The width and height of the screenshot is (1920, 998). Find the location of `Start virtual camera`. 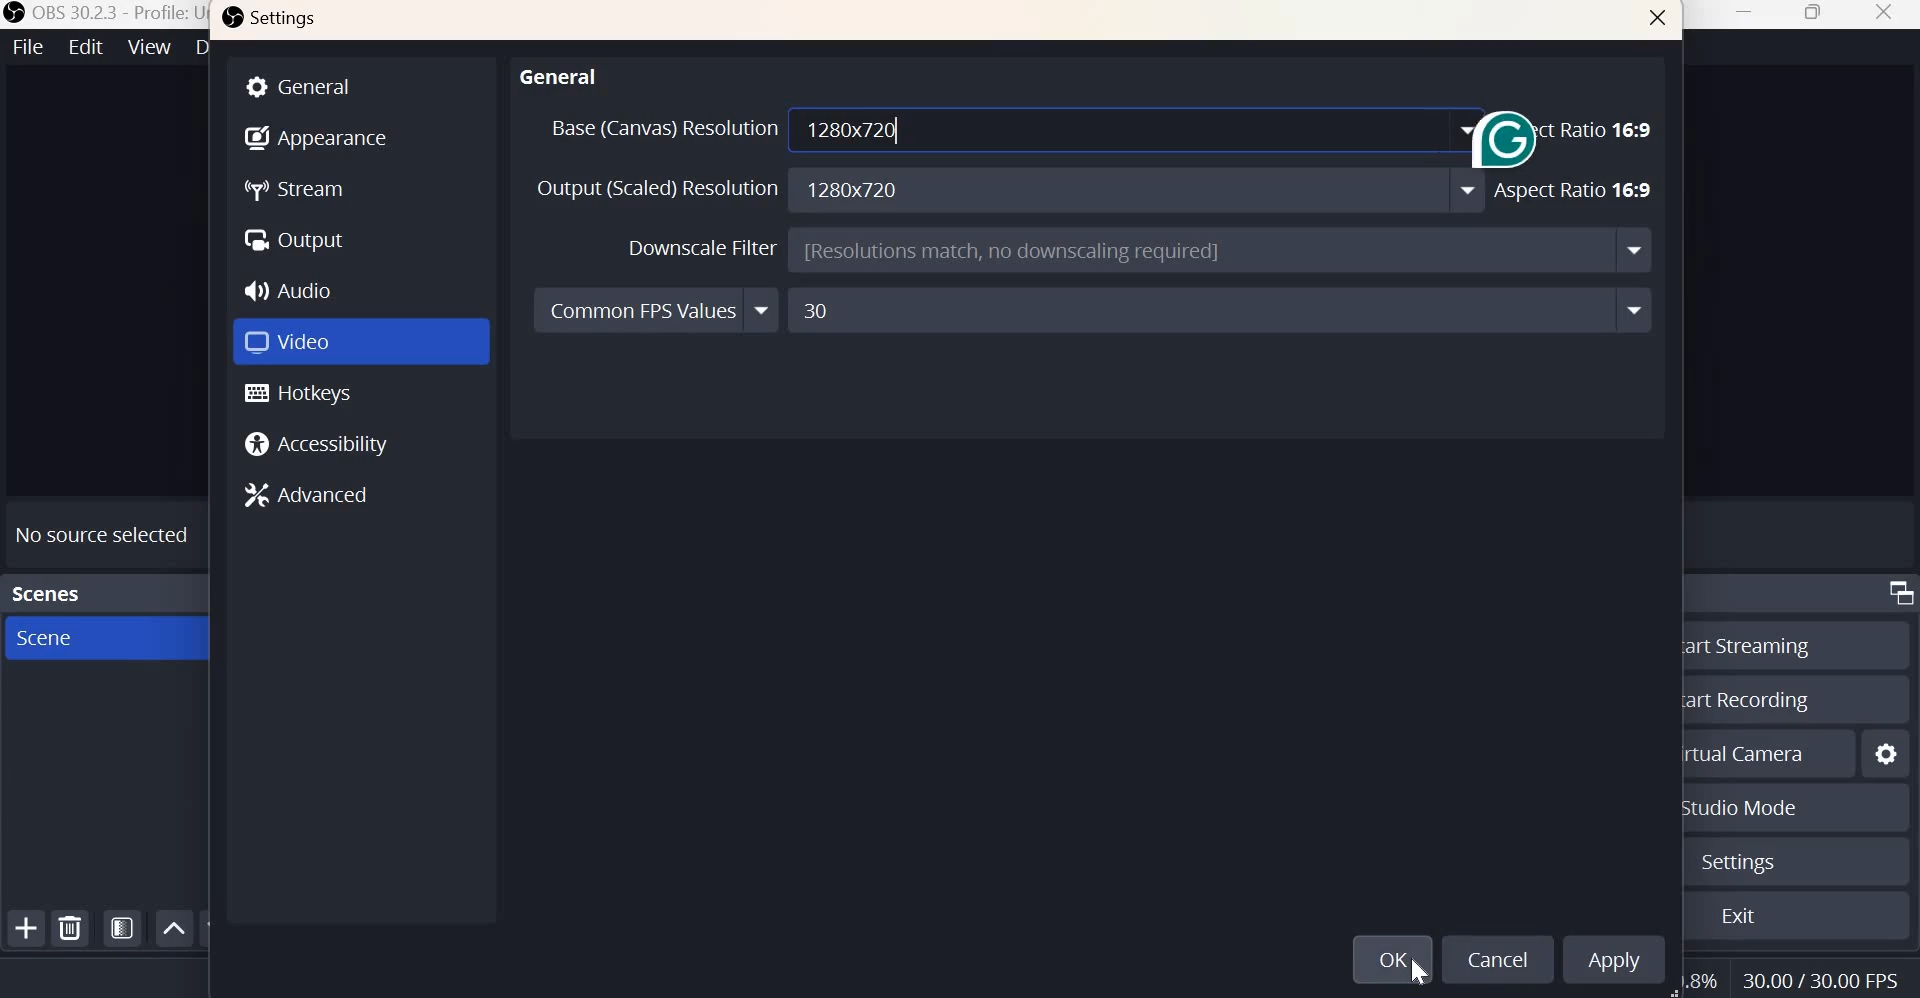

Start virtual camera is located at coordinates (1751, 751).